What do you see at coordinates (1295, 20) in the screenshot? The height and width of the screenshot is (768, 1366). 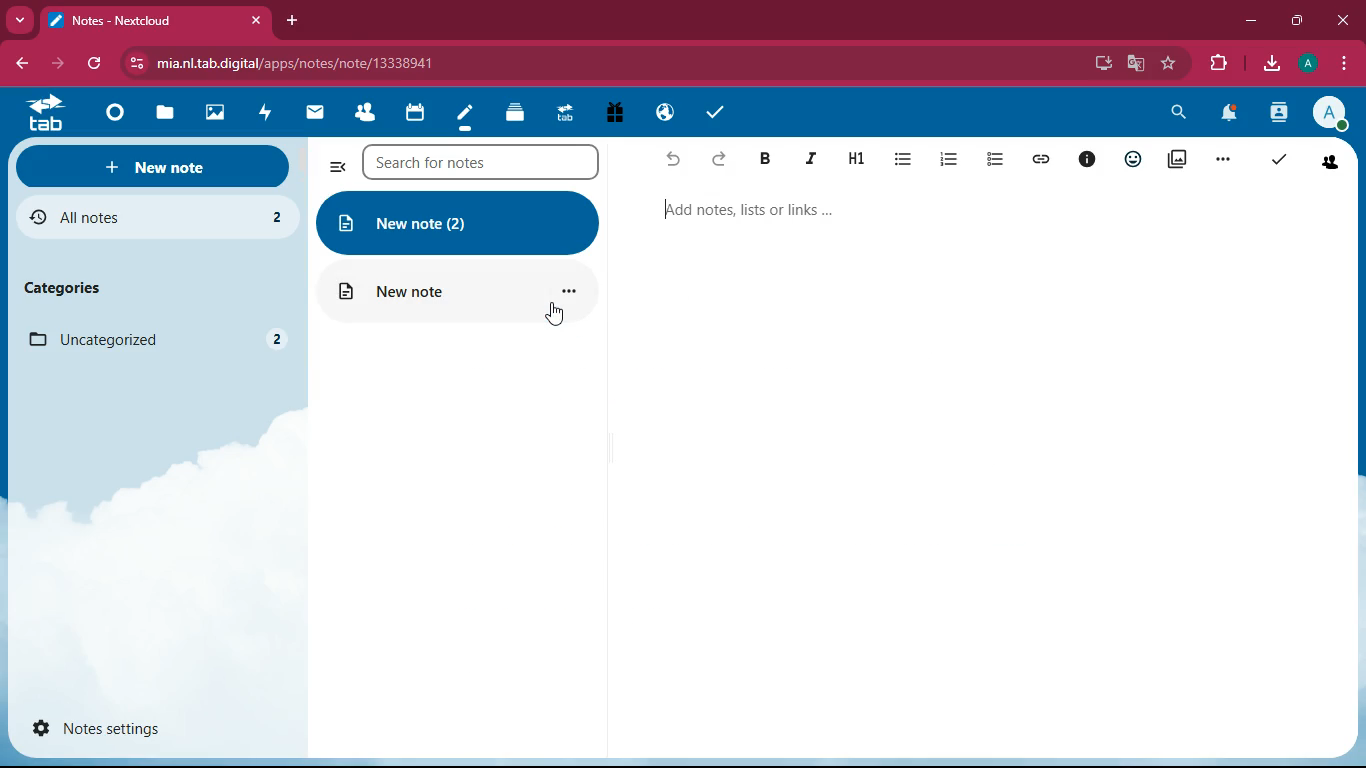 I see `maximize` at bounding box center [1295, 20].